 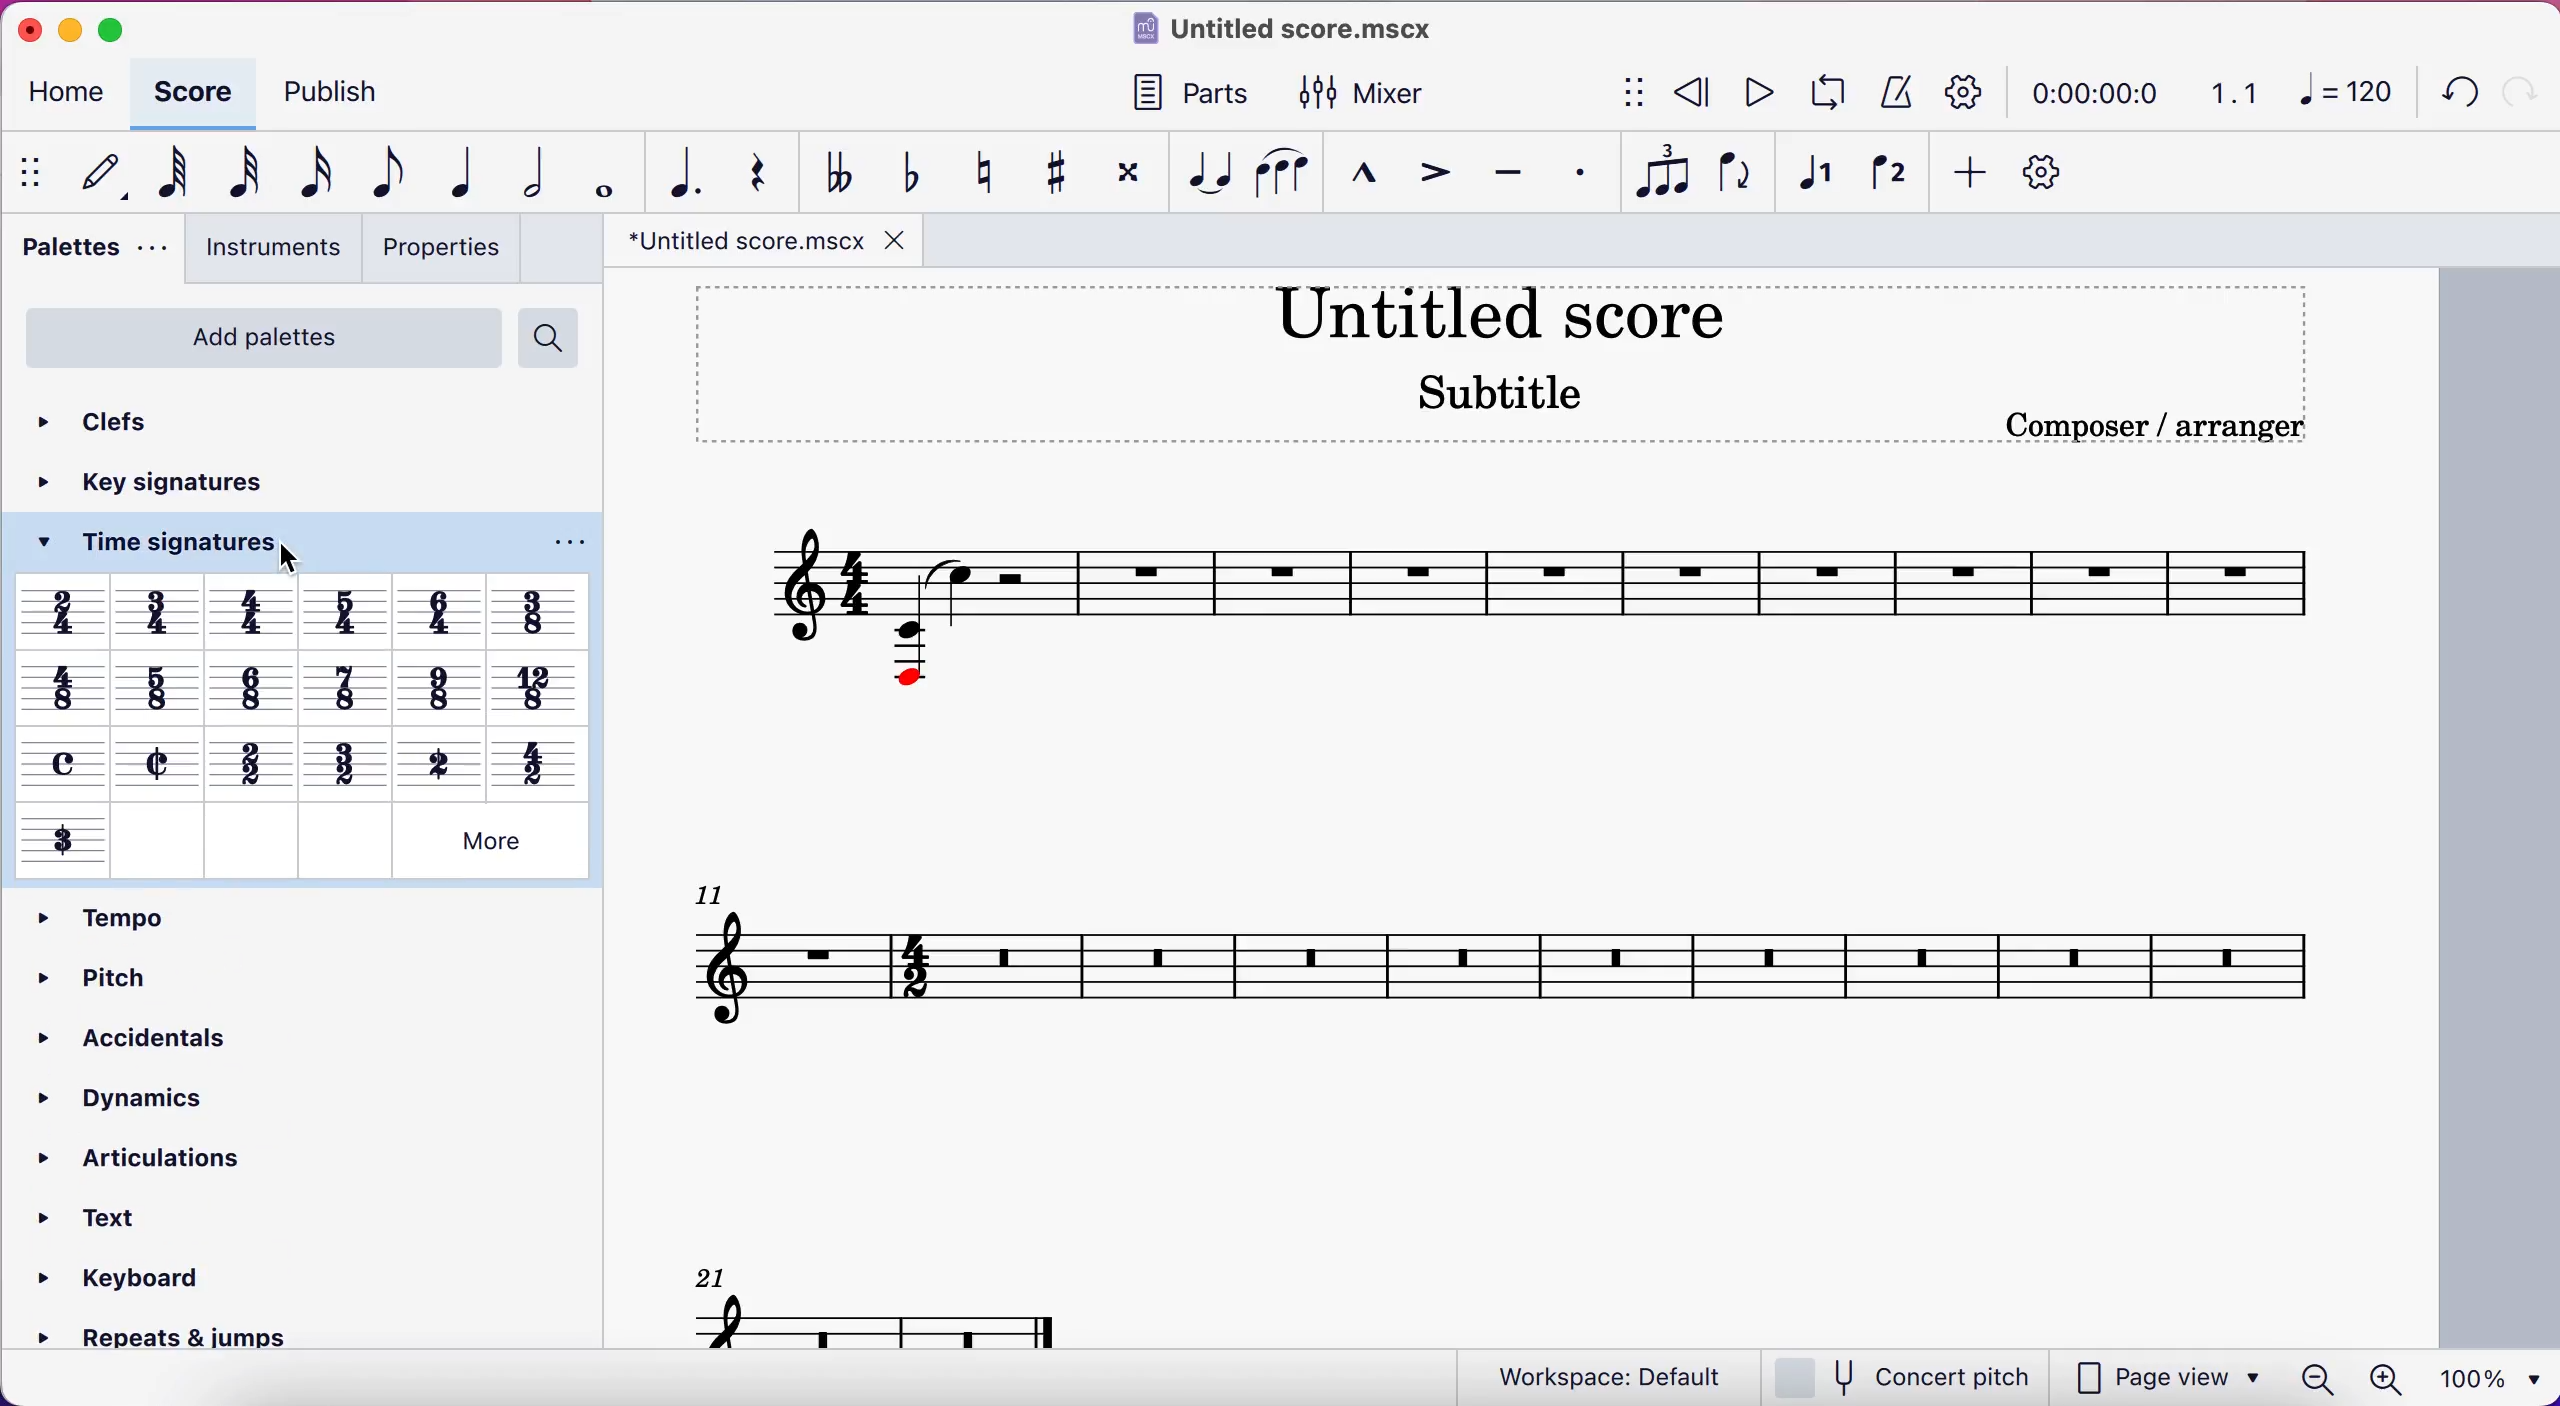 What do you see at coordinates (22, 29) in the screenshot?
I see `close` at bounding box center [22, 29].